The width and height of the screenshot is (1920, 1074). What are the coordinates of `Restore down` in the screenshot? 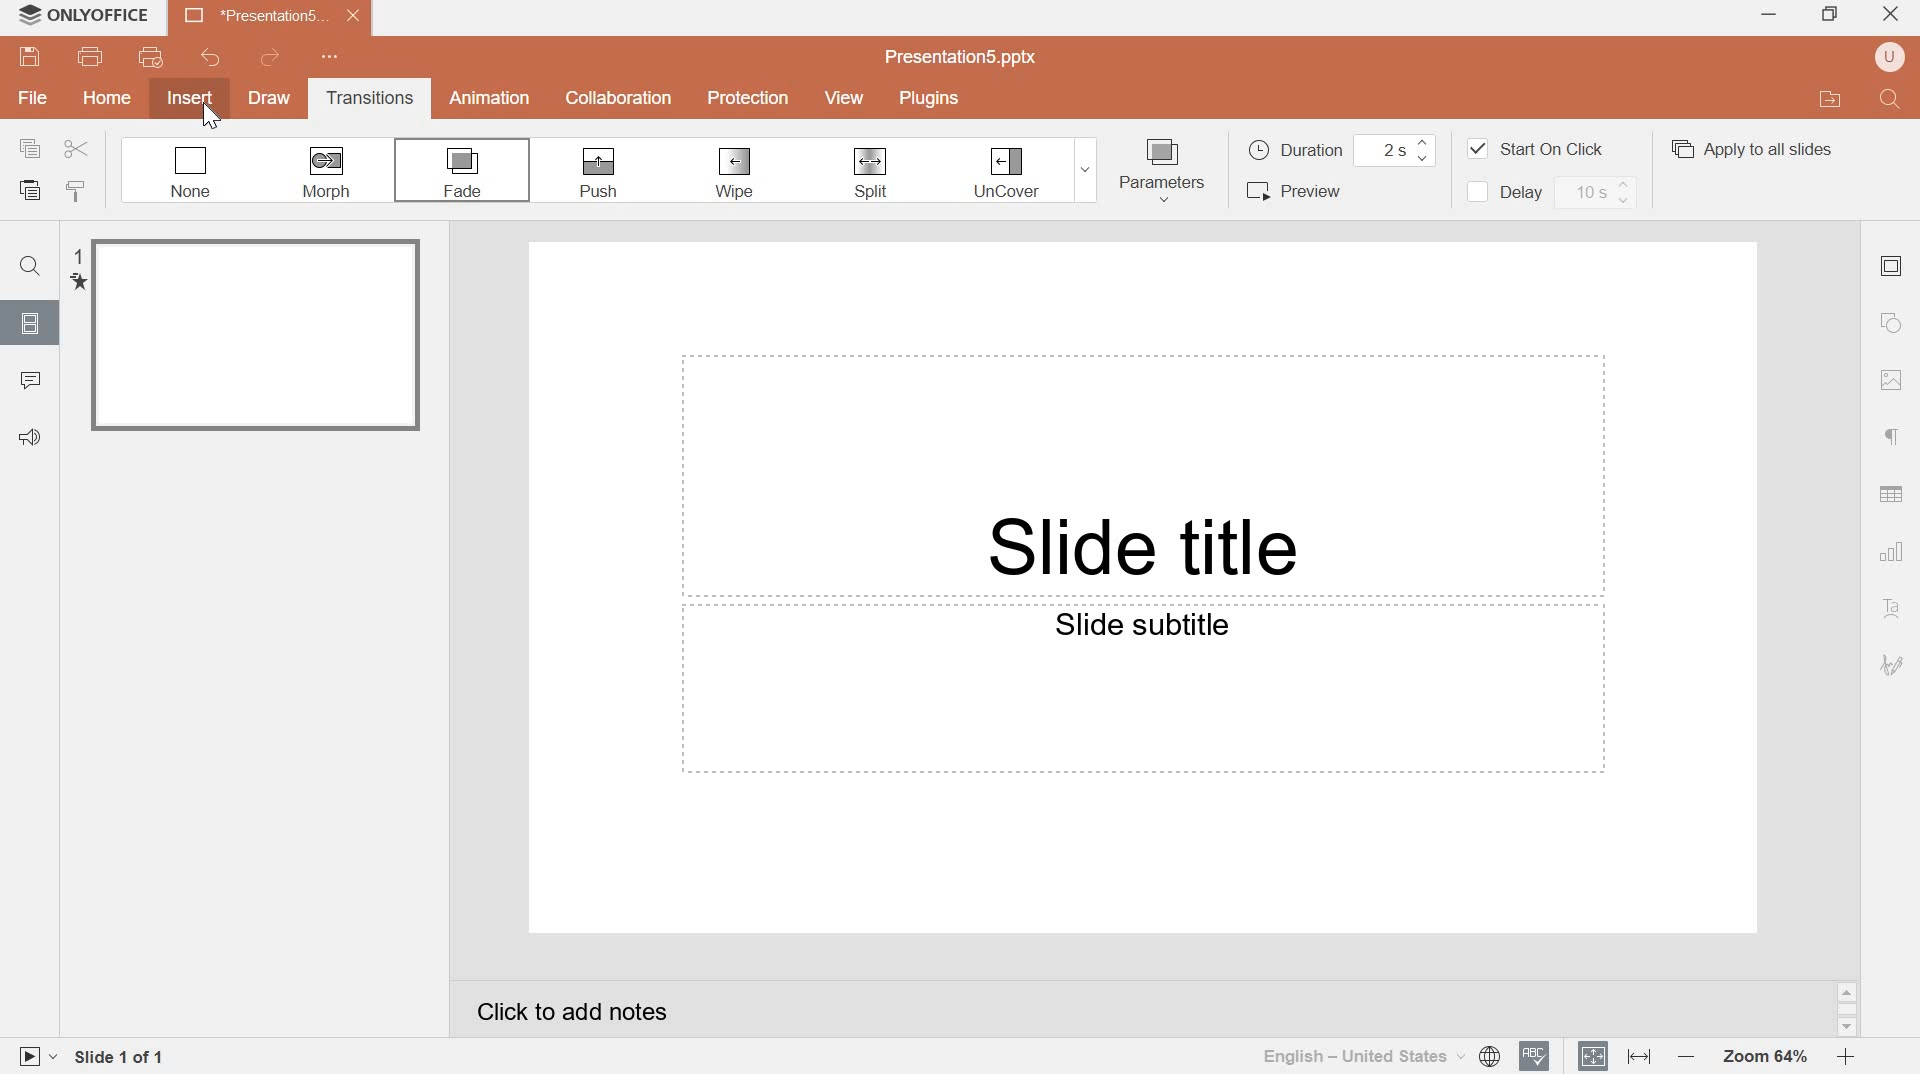 It's located at (1833, 14).